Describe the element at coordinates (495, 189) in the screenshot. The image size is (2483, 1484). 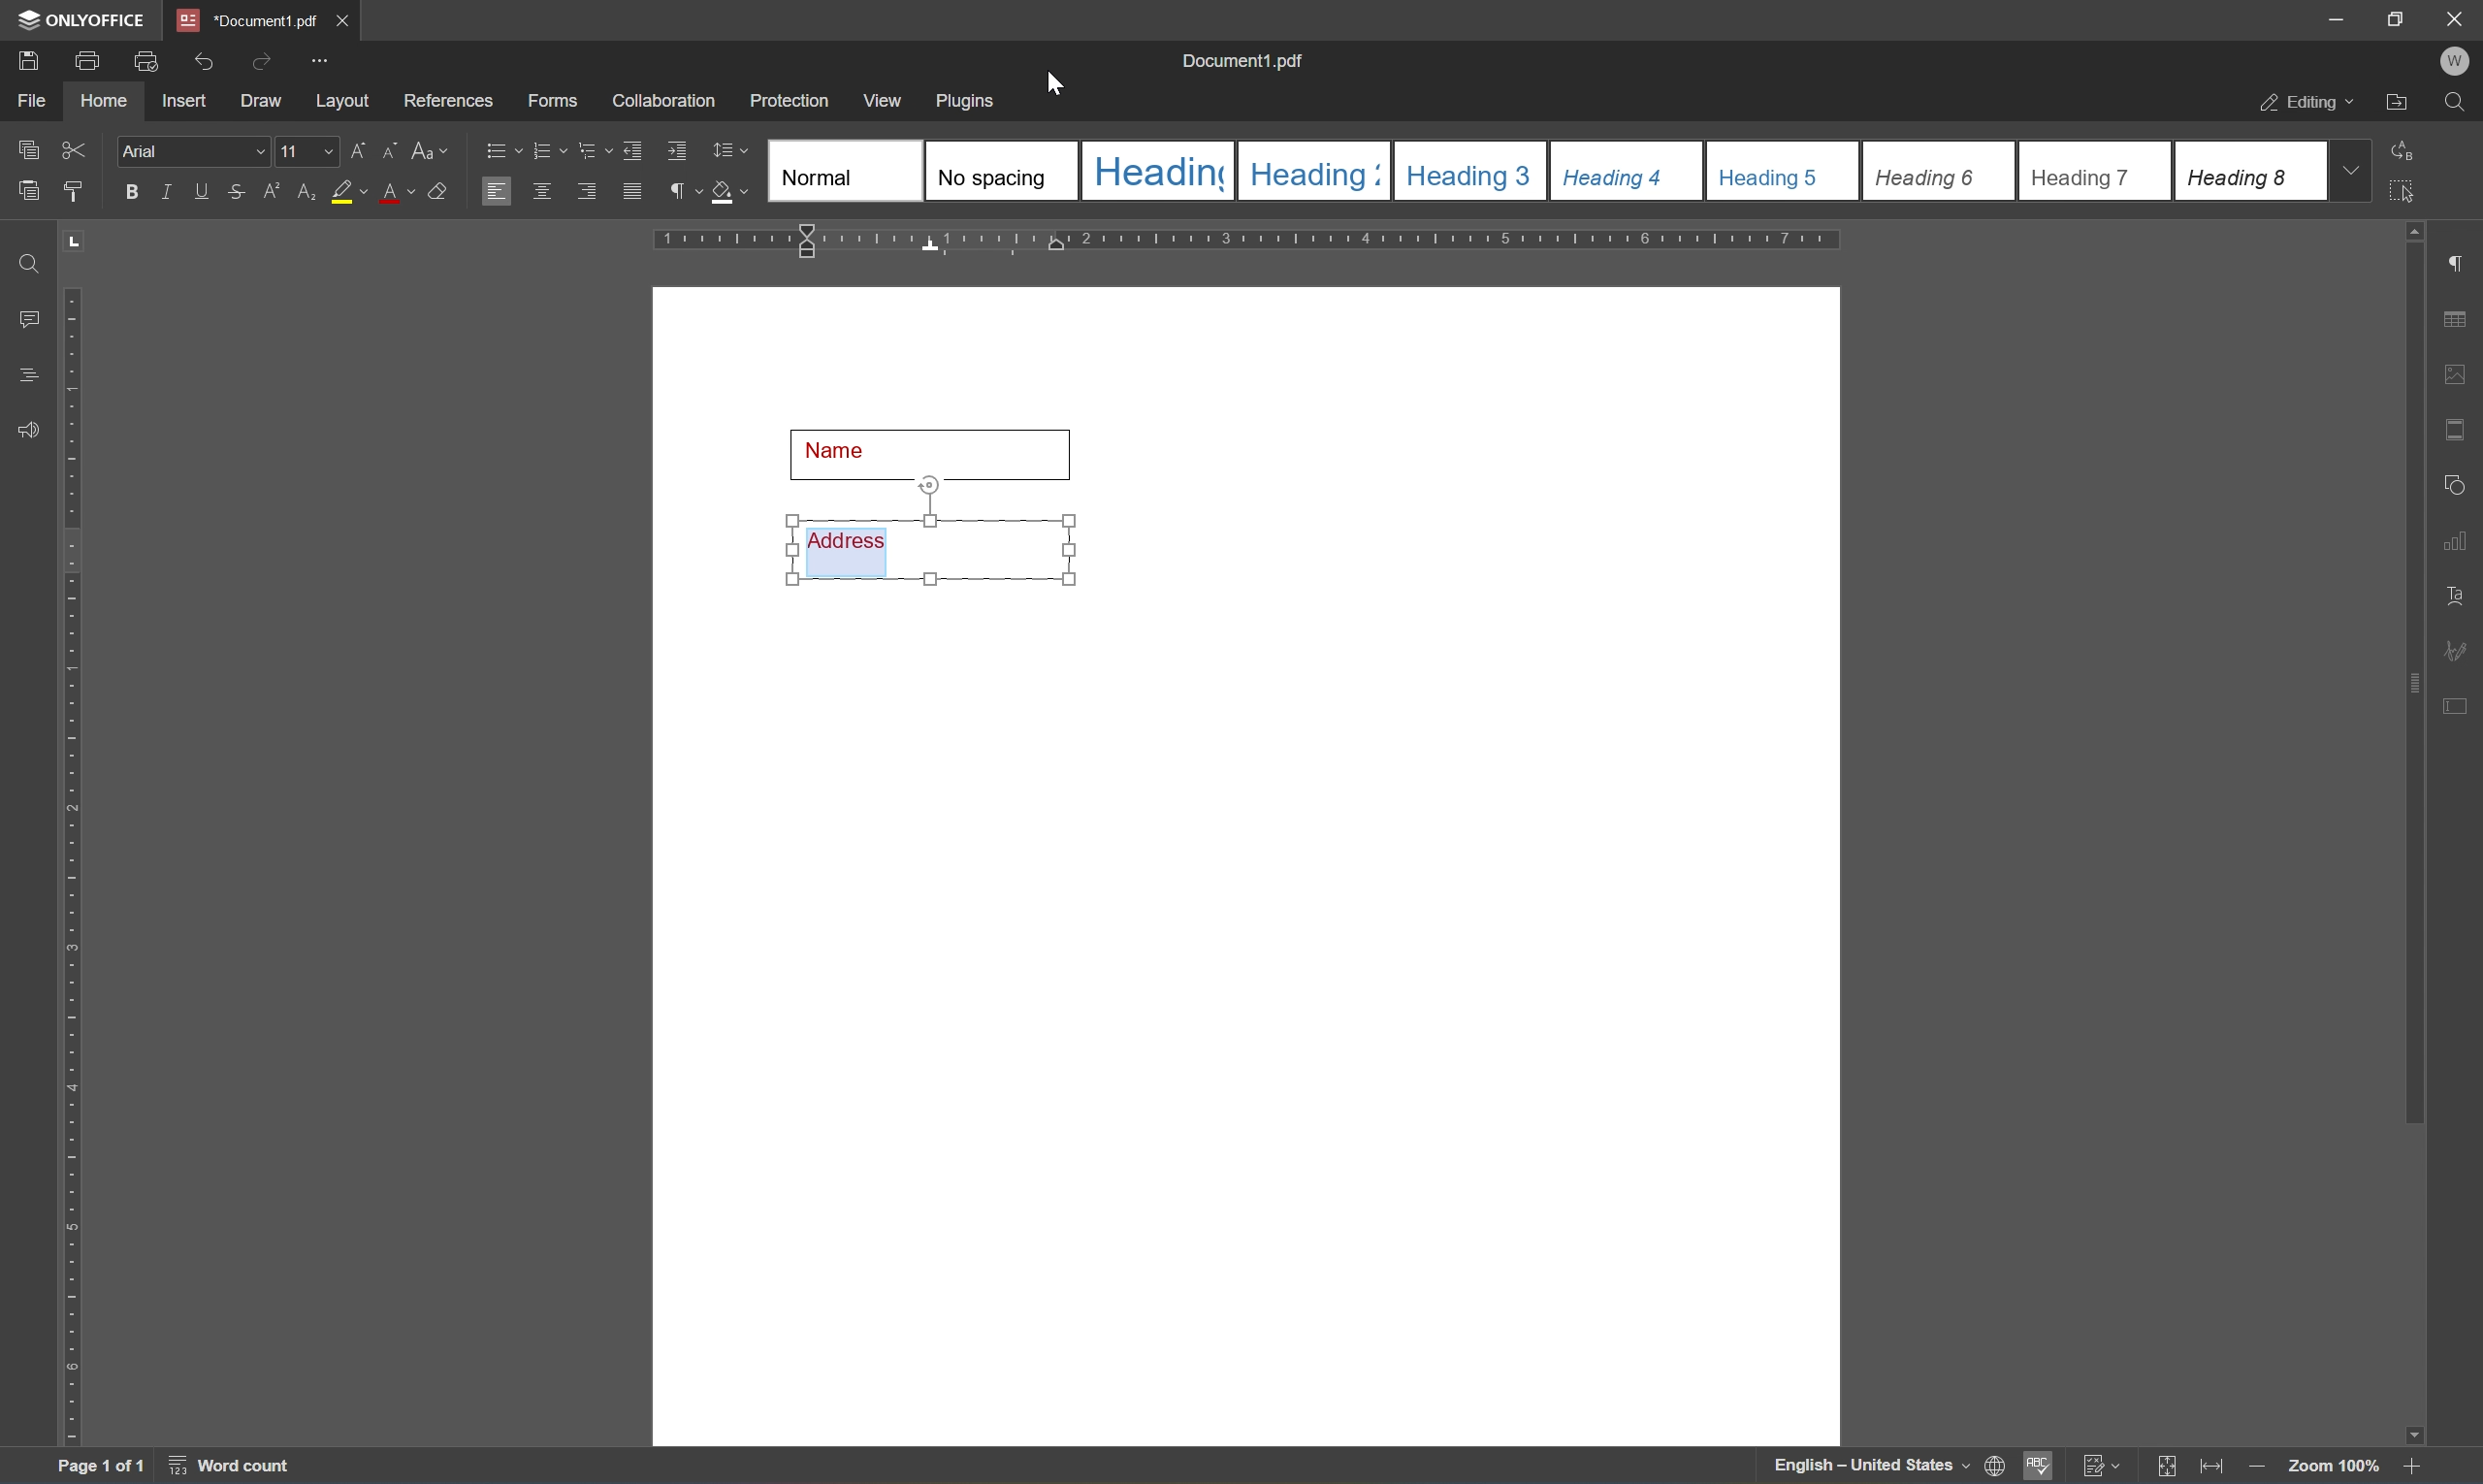
I see `align left` at that location.